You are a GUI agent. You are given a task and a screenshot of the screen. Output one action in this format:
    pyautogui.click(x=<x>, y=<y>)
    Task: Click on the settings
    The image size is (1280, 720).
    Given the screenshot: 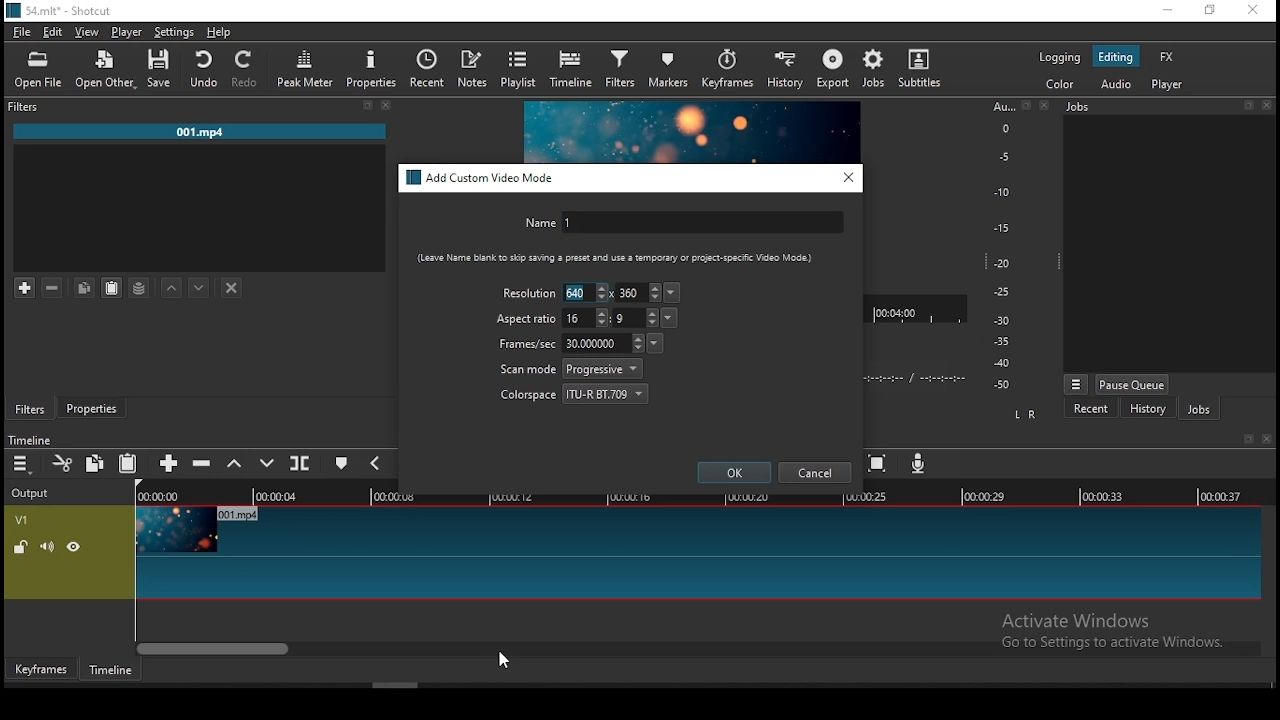 What is the action you would take?
    pyautogui.click(x=171, y=32)
    